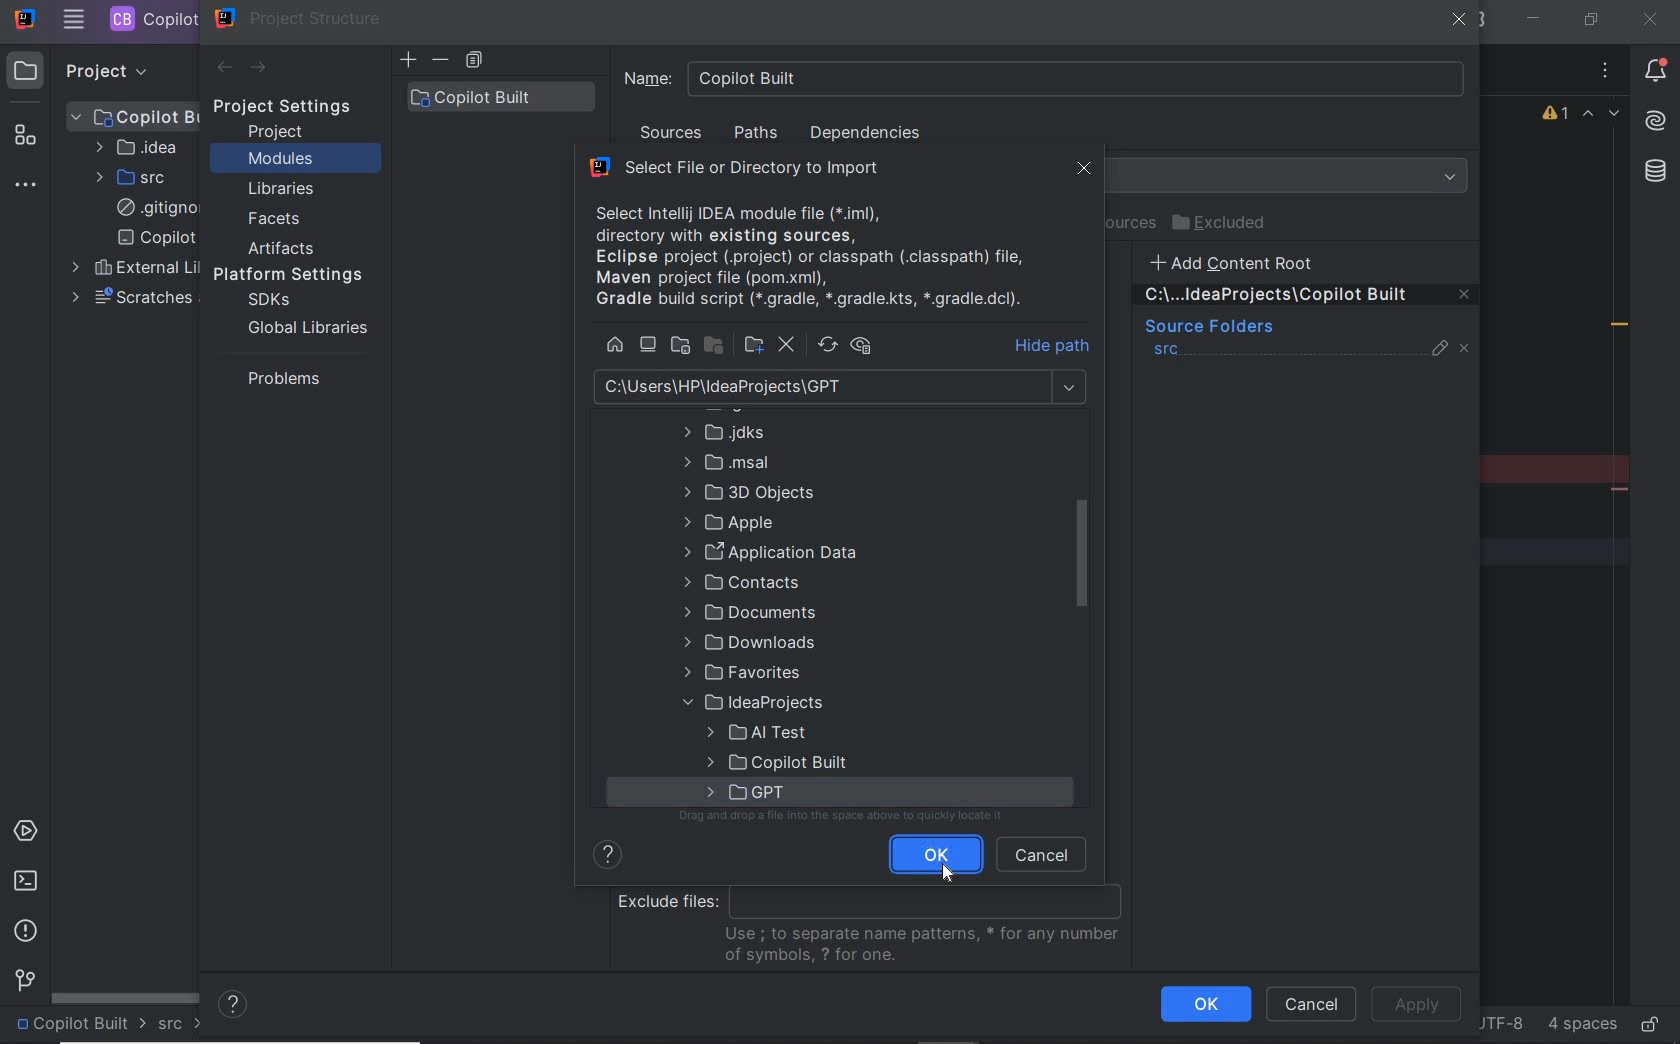 The image size is (1680, 1044). Describe the element at coordinates (861, 346) in the screenshot. I see `show hidden files and directories` at that location.